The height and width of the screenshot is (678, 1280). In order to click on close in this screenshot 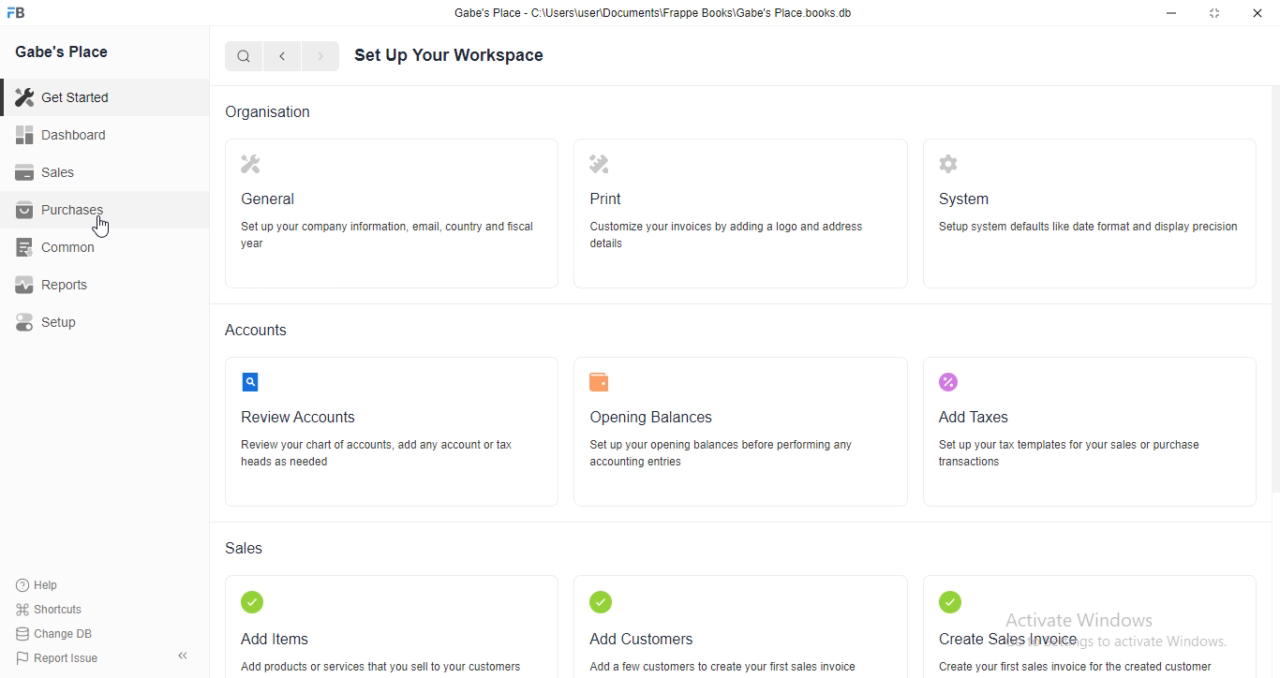, I will do `click(1258, 13)`.